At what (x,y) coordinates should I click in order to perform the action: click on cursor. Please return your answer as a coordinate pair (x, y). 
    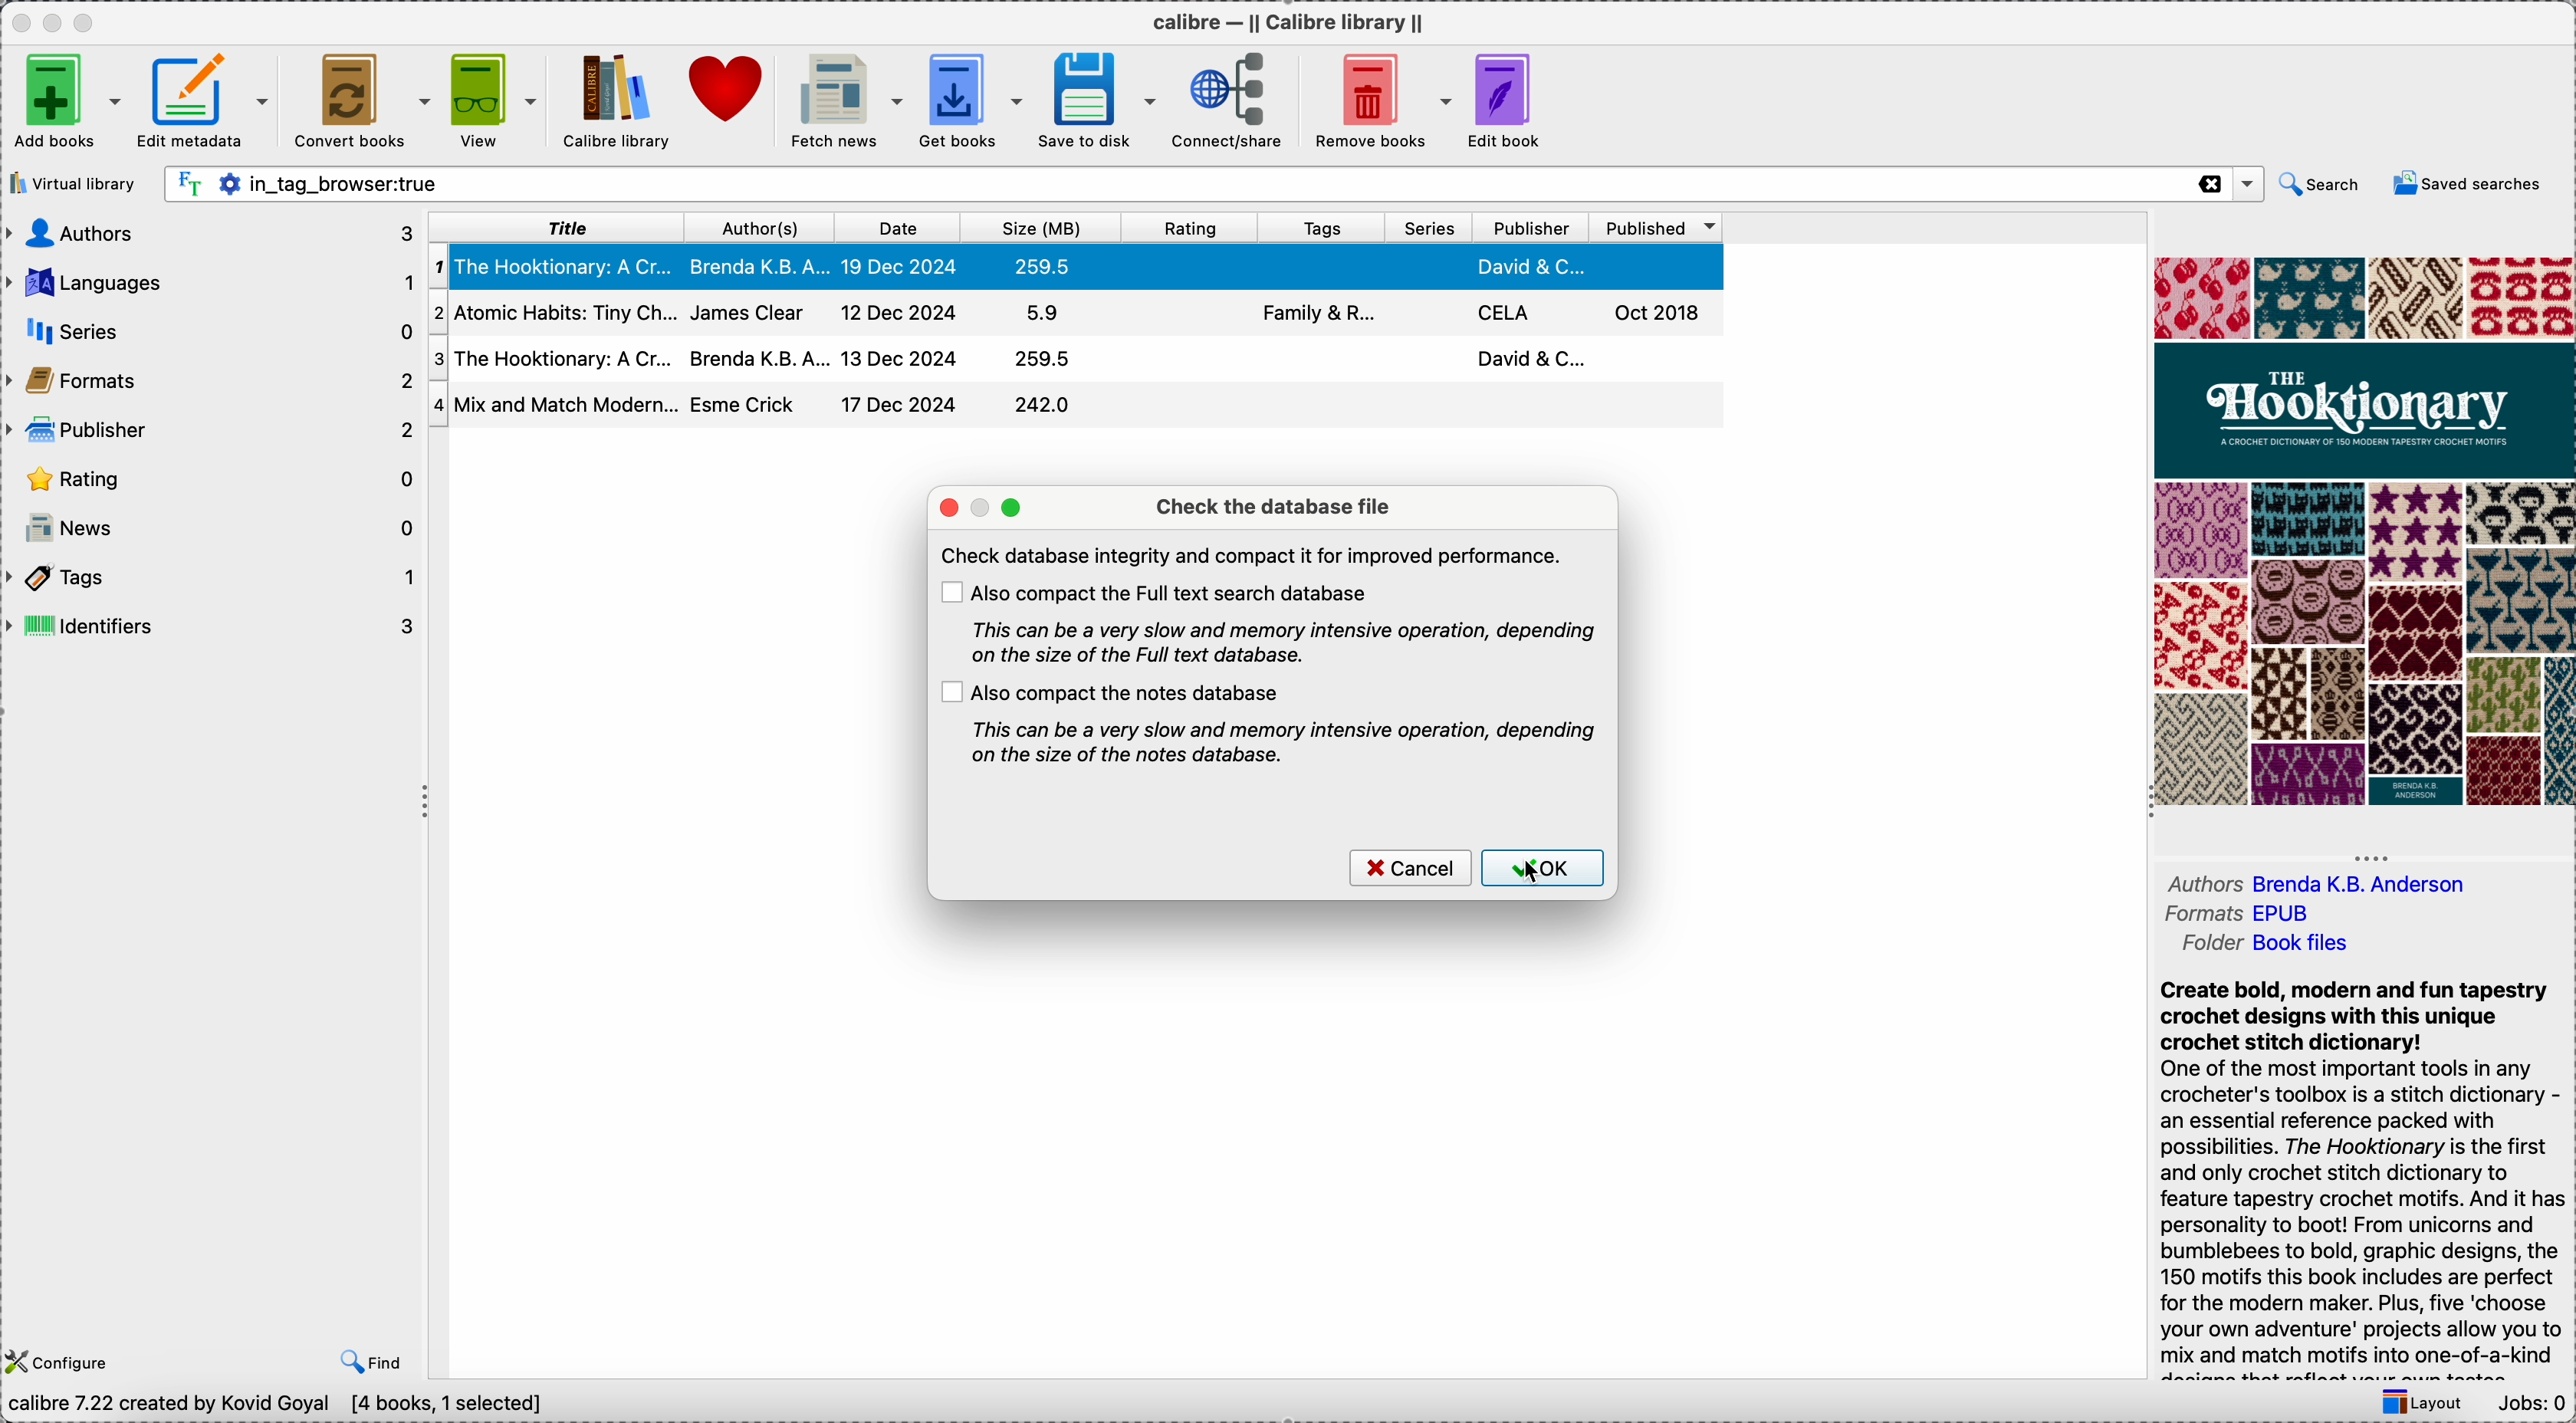
    Looking at the image, I should click on (1526, 875).